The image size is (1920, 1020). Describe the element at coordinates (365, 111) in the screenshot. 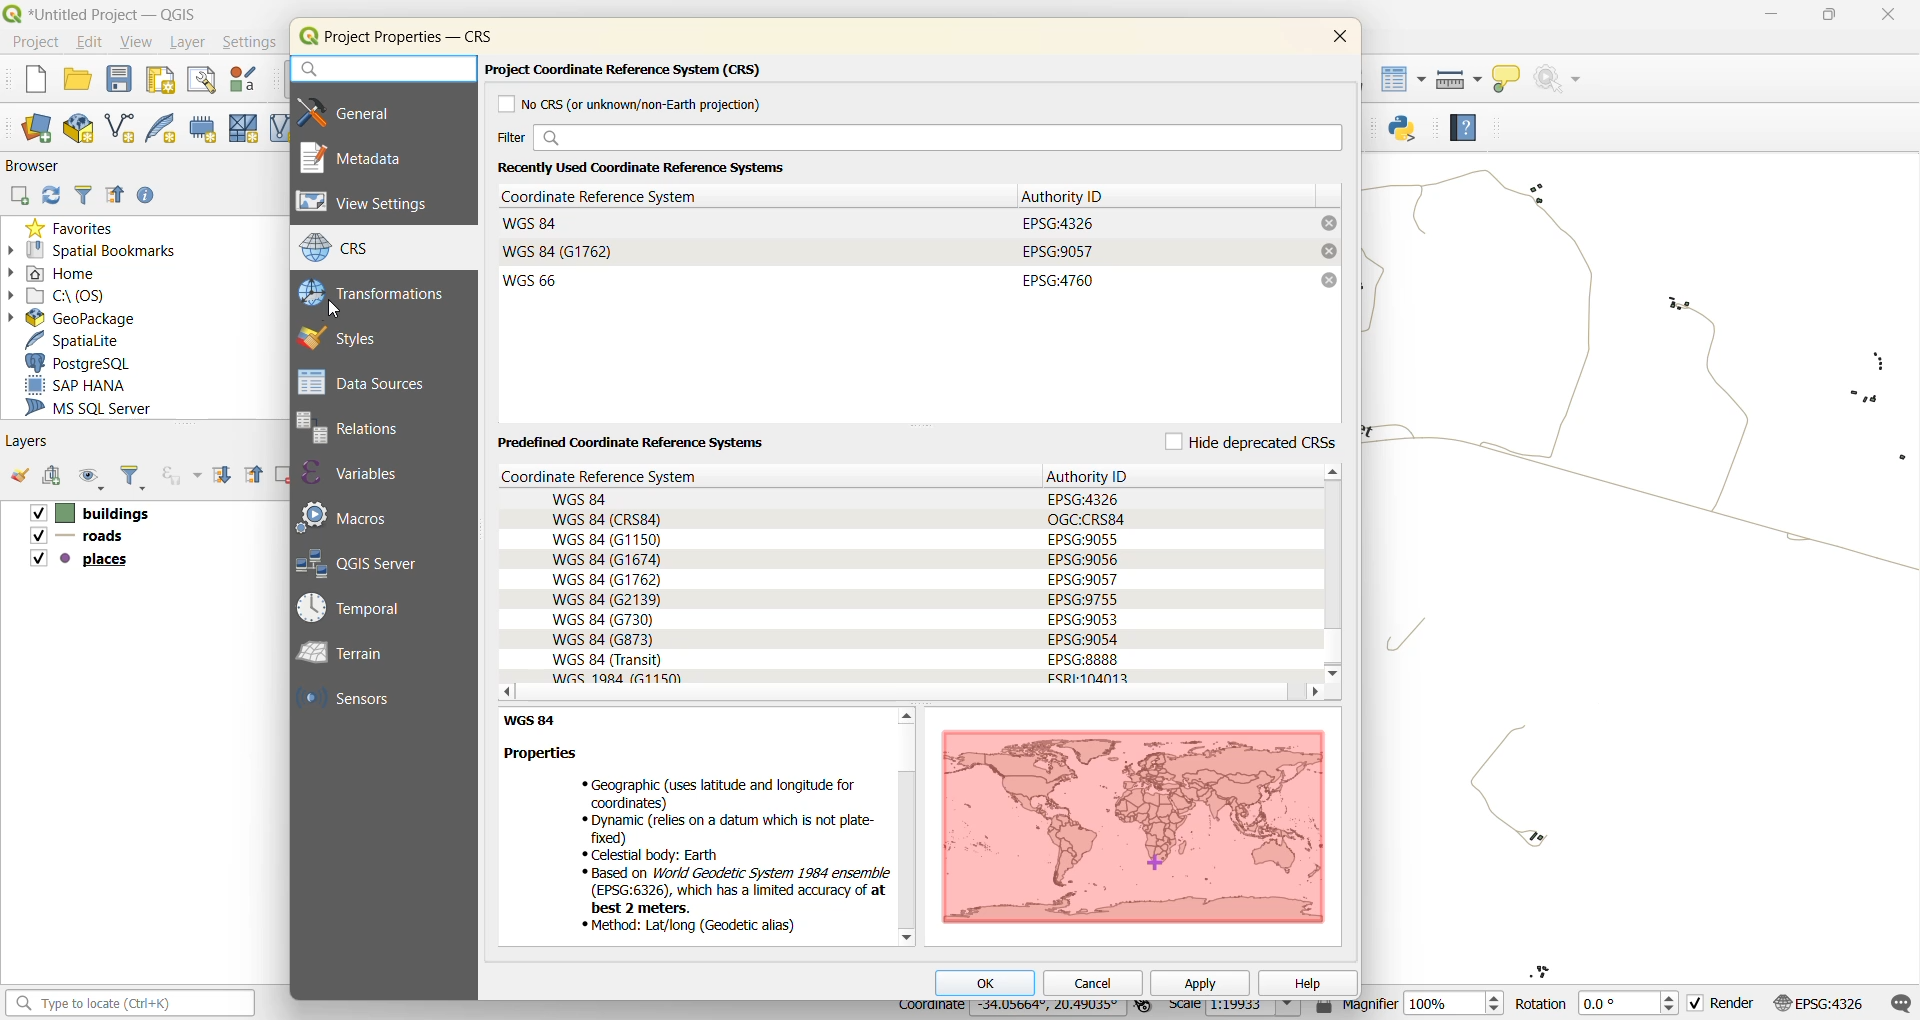

I see `general` at that location.